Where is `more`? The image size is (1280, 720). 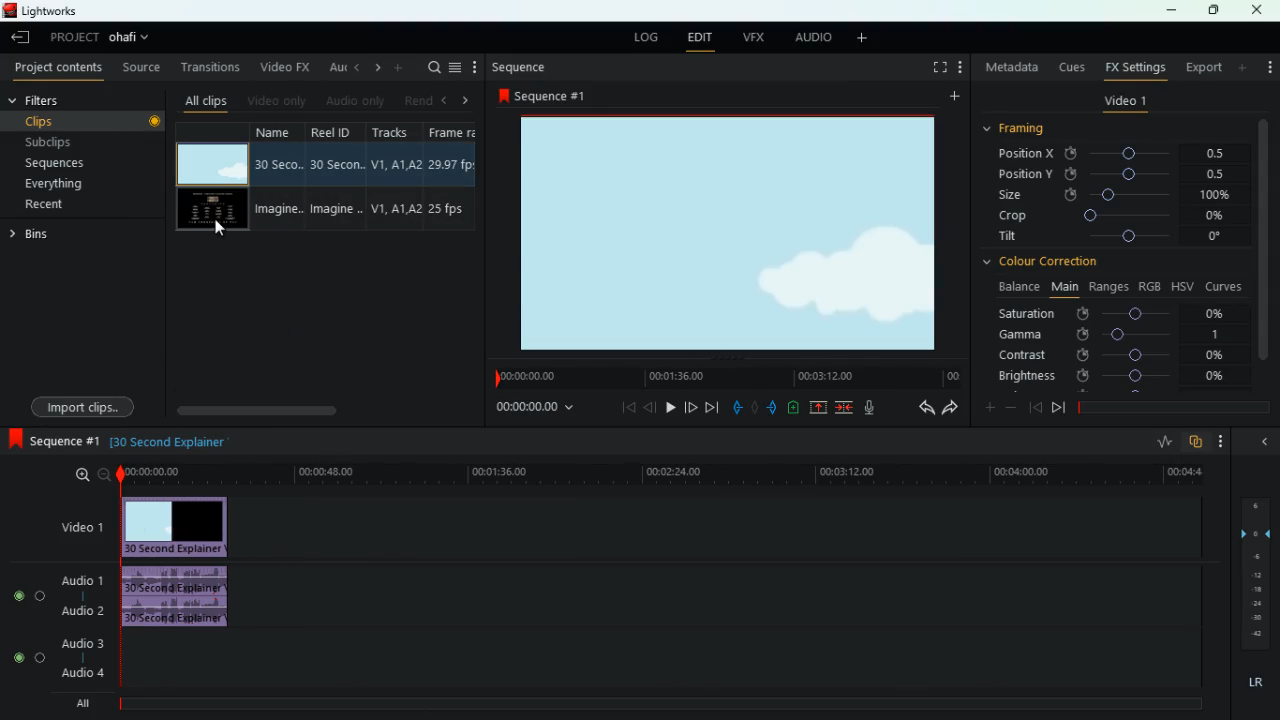
more is located at coordinates (952, 99).